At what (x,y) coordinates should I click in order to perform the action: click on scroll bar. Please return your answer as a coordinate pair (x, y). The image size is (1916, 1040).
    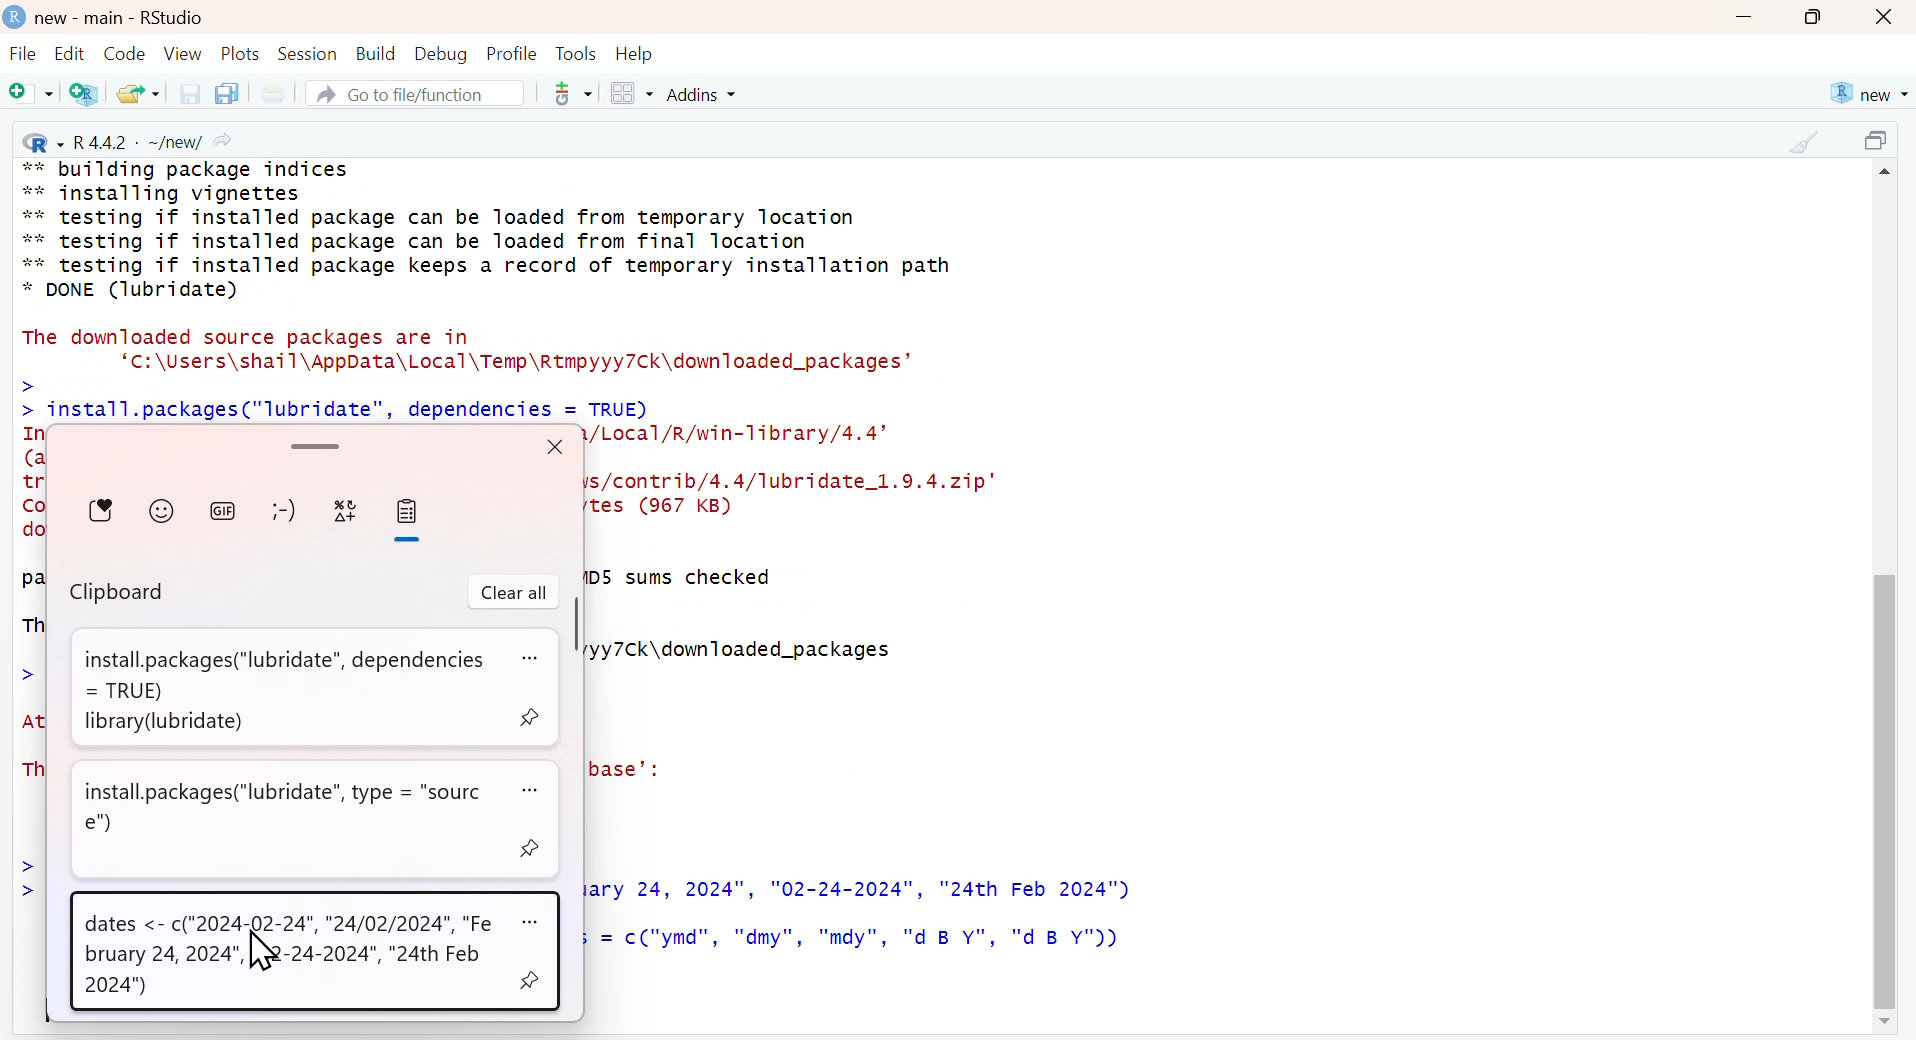
    Looking at the image, I should click on (312, 444).